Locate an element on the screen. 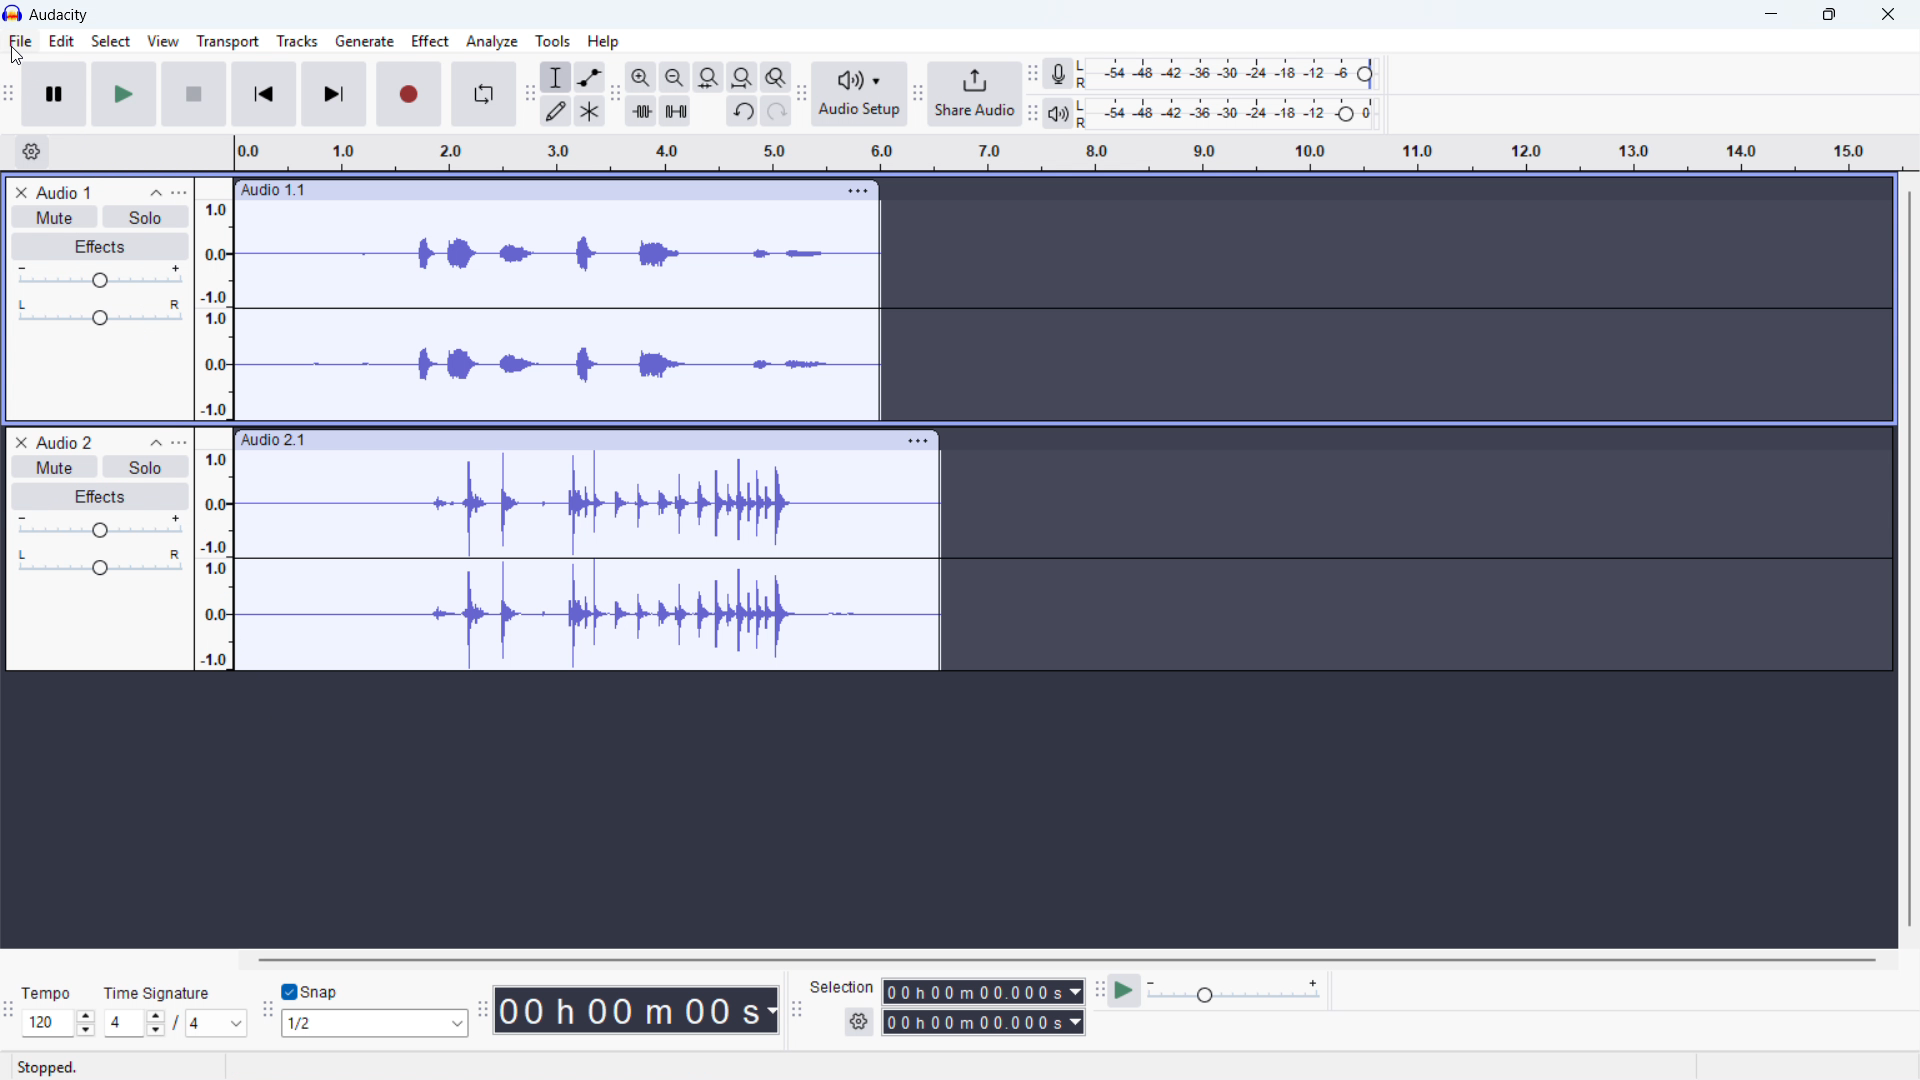 Image resolution: width=1920 pixels, height=1080 pixels. Effects  is located at coordinates (100, 497).